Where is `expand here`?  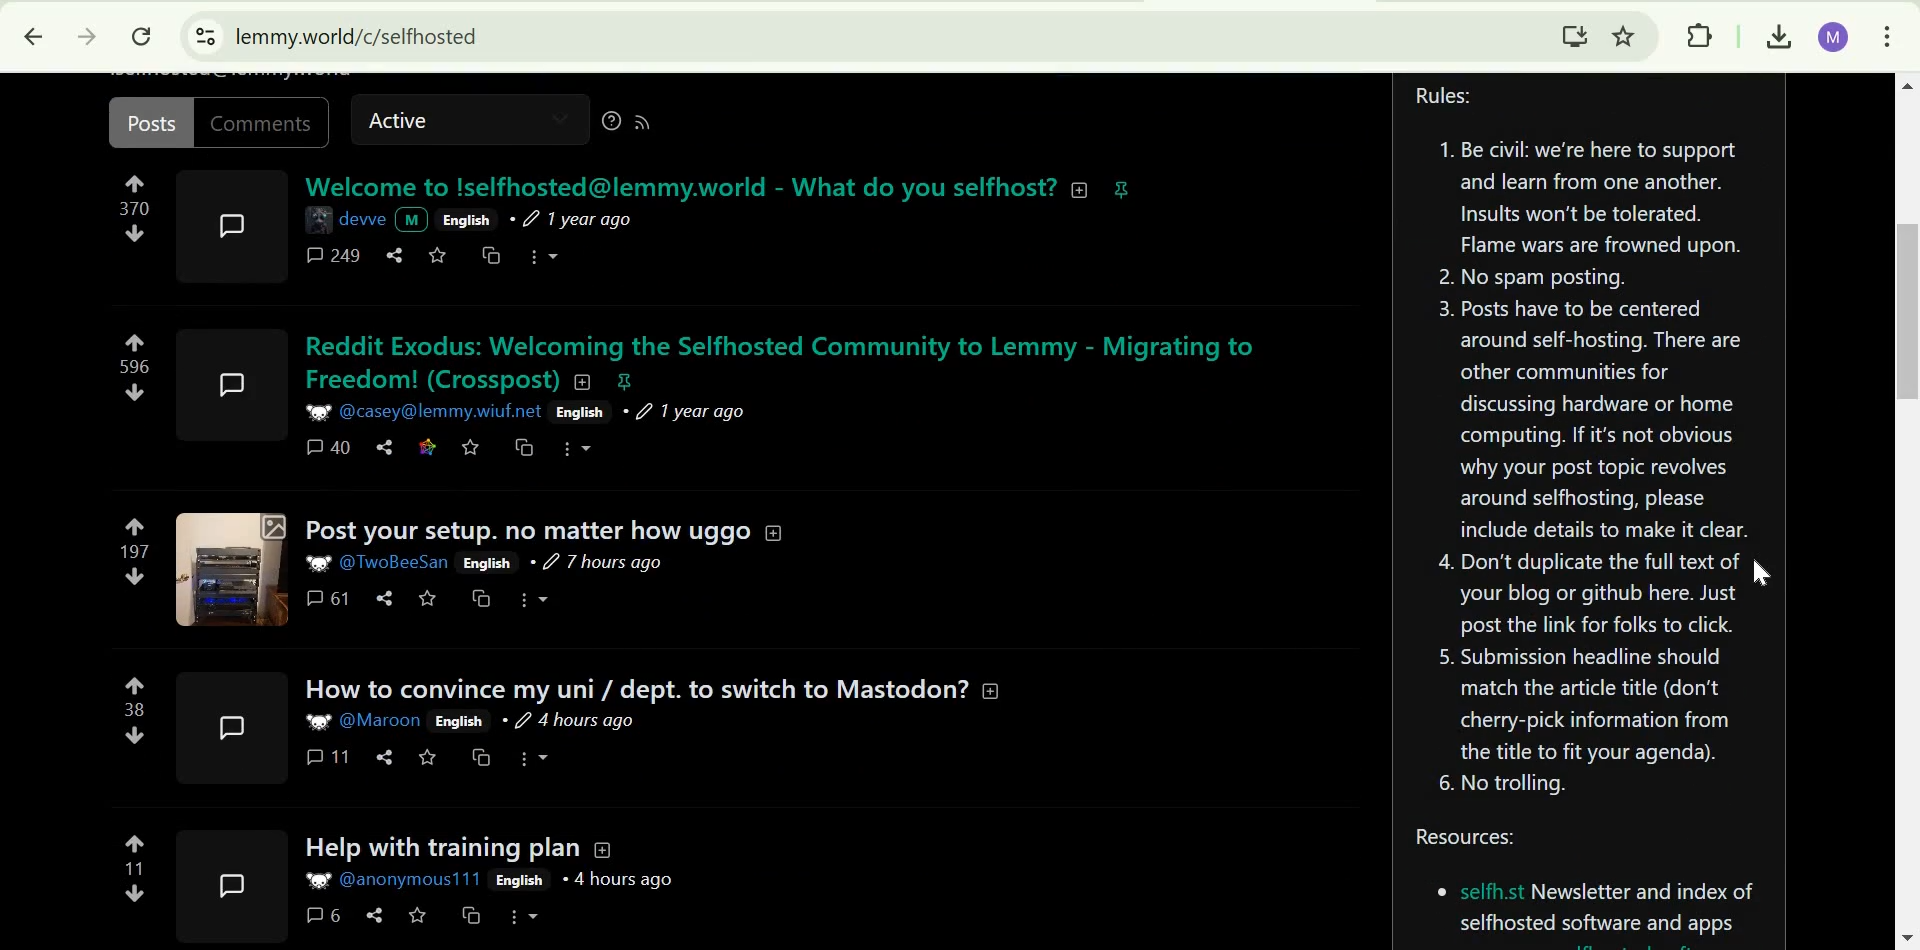 expand here is located at coordinates (226, 727).